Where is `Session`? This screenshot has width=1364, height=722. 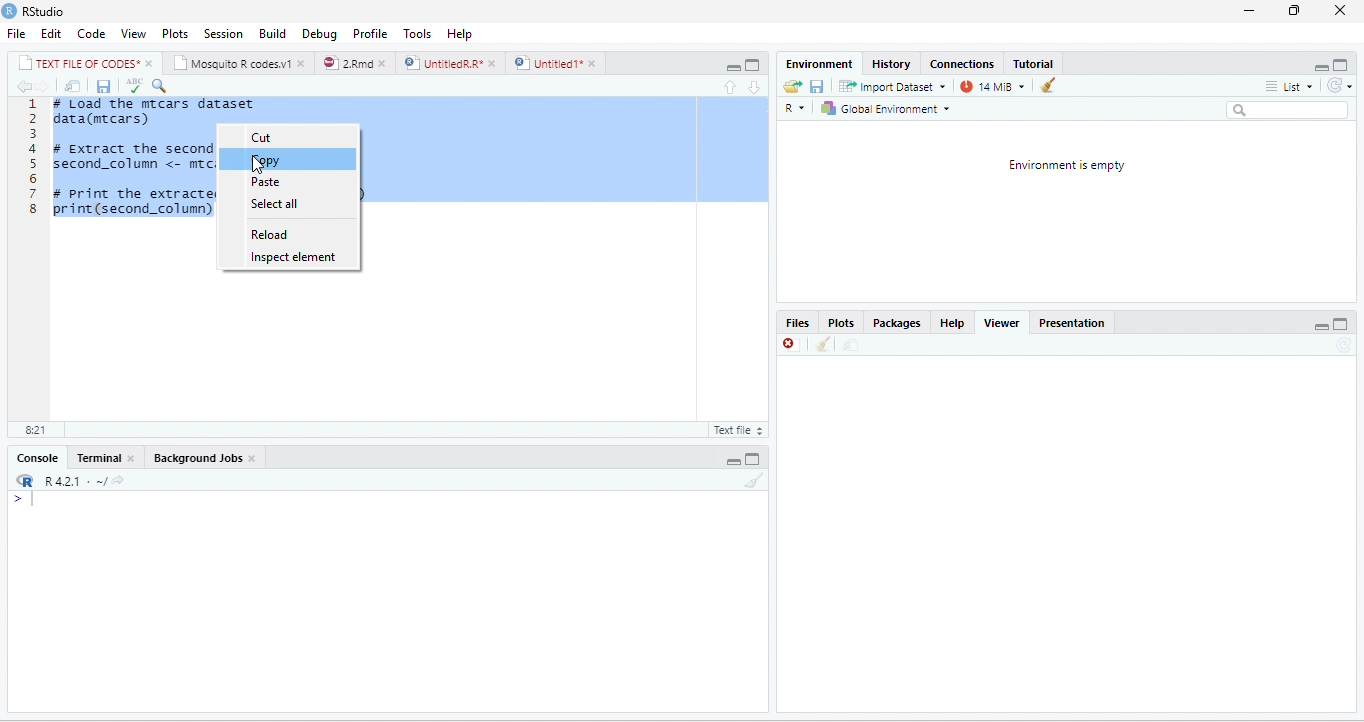 Session is located at coordinates (221, 32).